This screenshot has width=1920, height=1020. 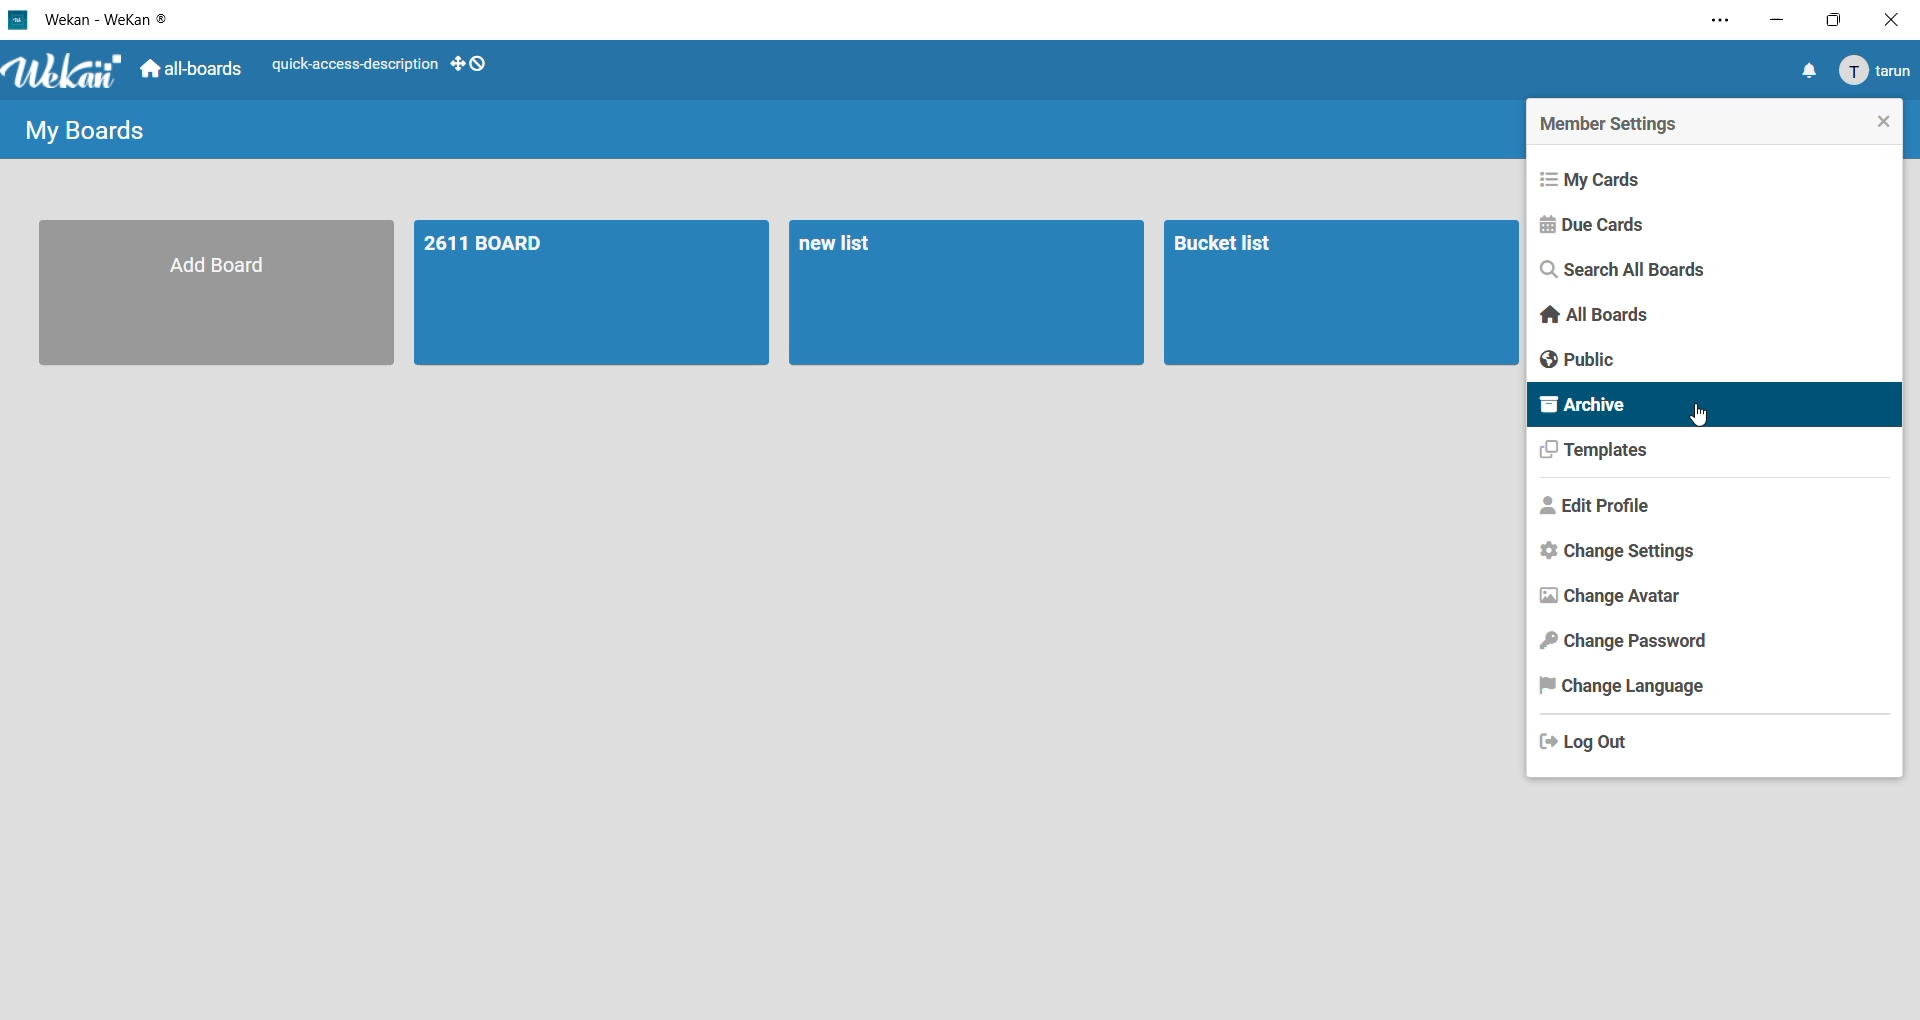 I want to click on edit profile, so click(x=1596, y=511).